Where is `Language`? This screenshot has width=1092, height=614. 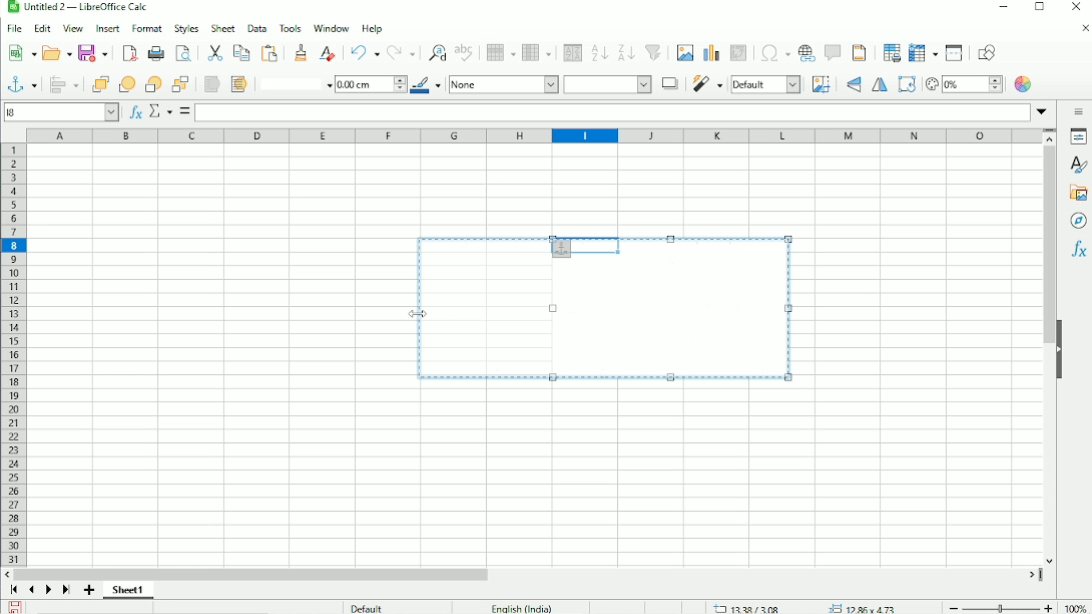
Language is located at coordinates (522, 607).